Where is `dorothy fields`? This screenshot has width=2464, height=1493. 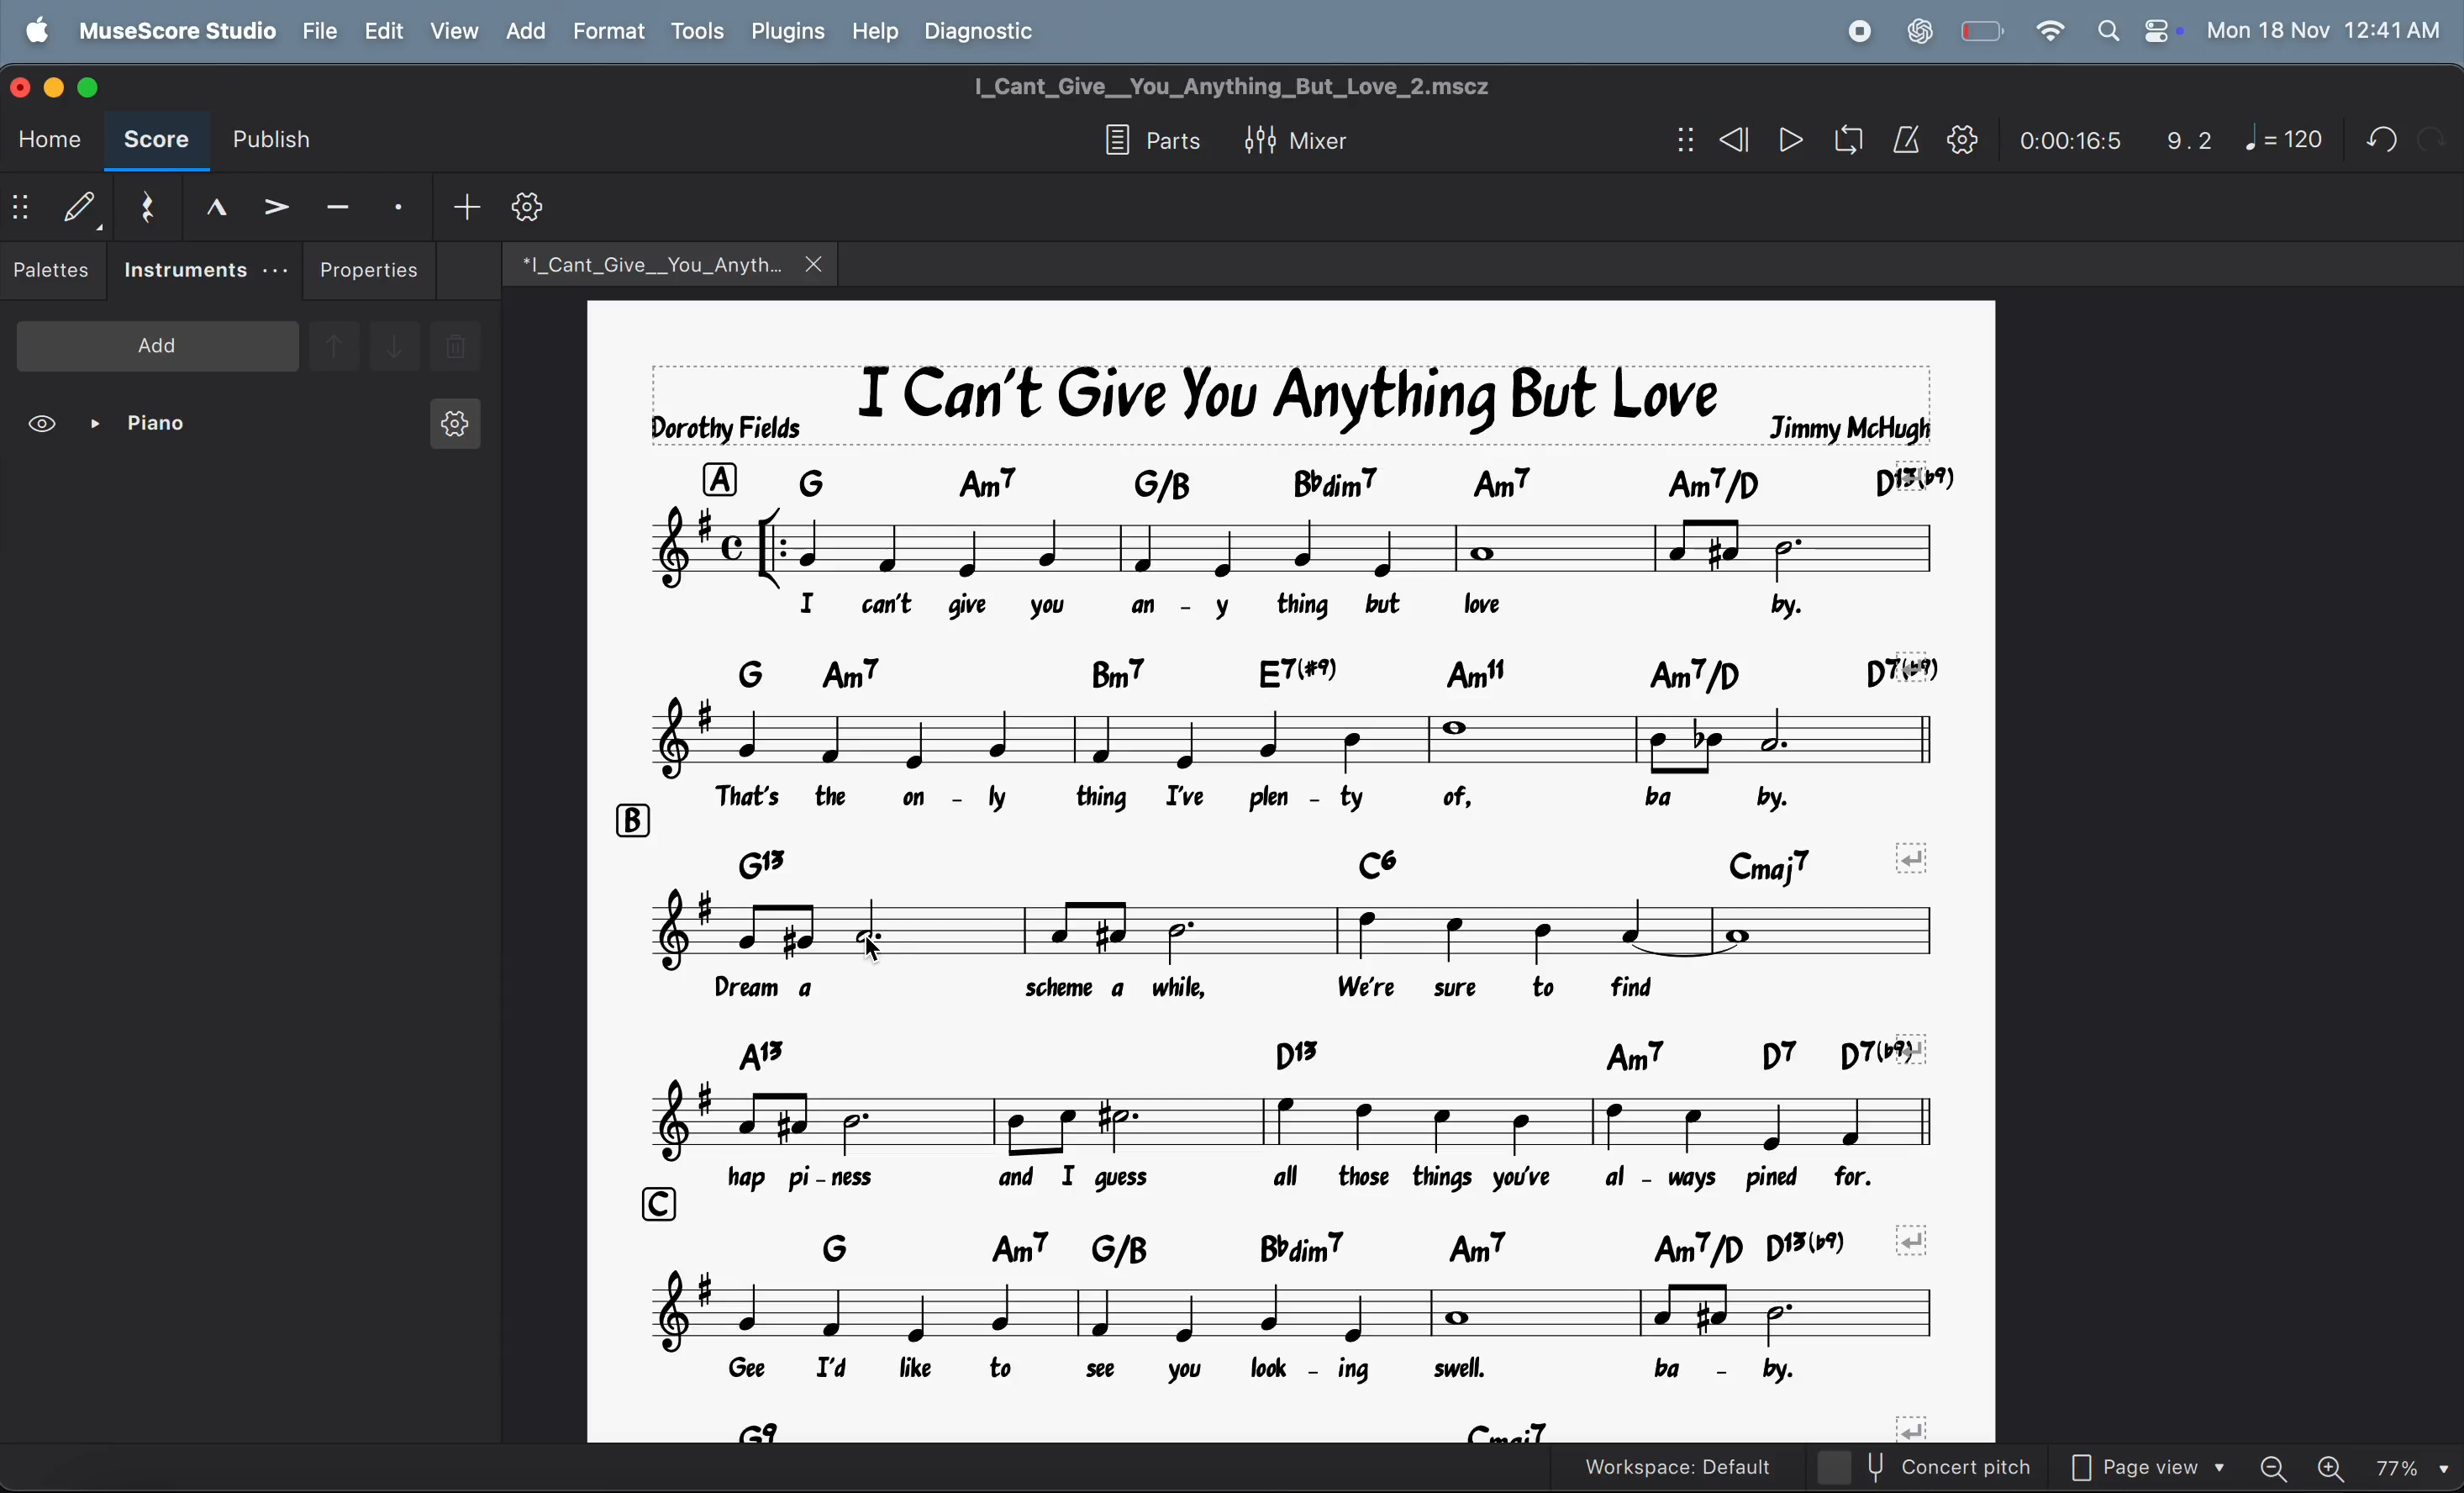 dorothy fields is located at coordinates (725, 430).